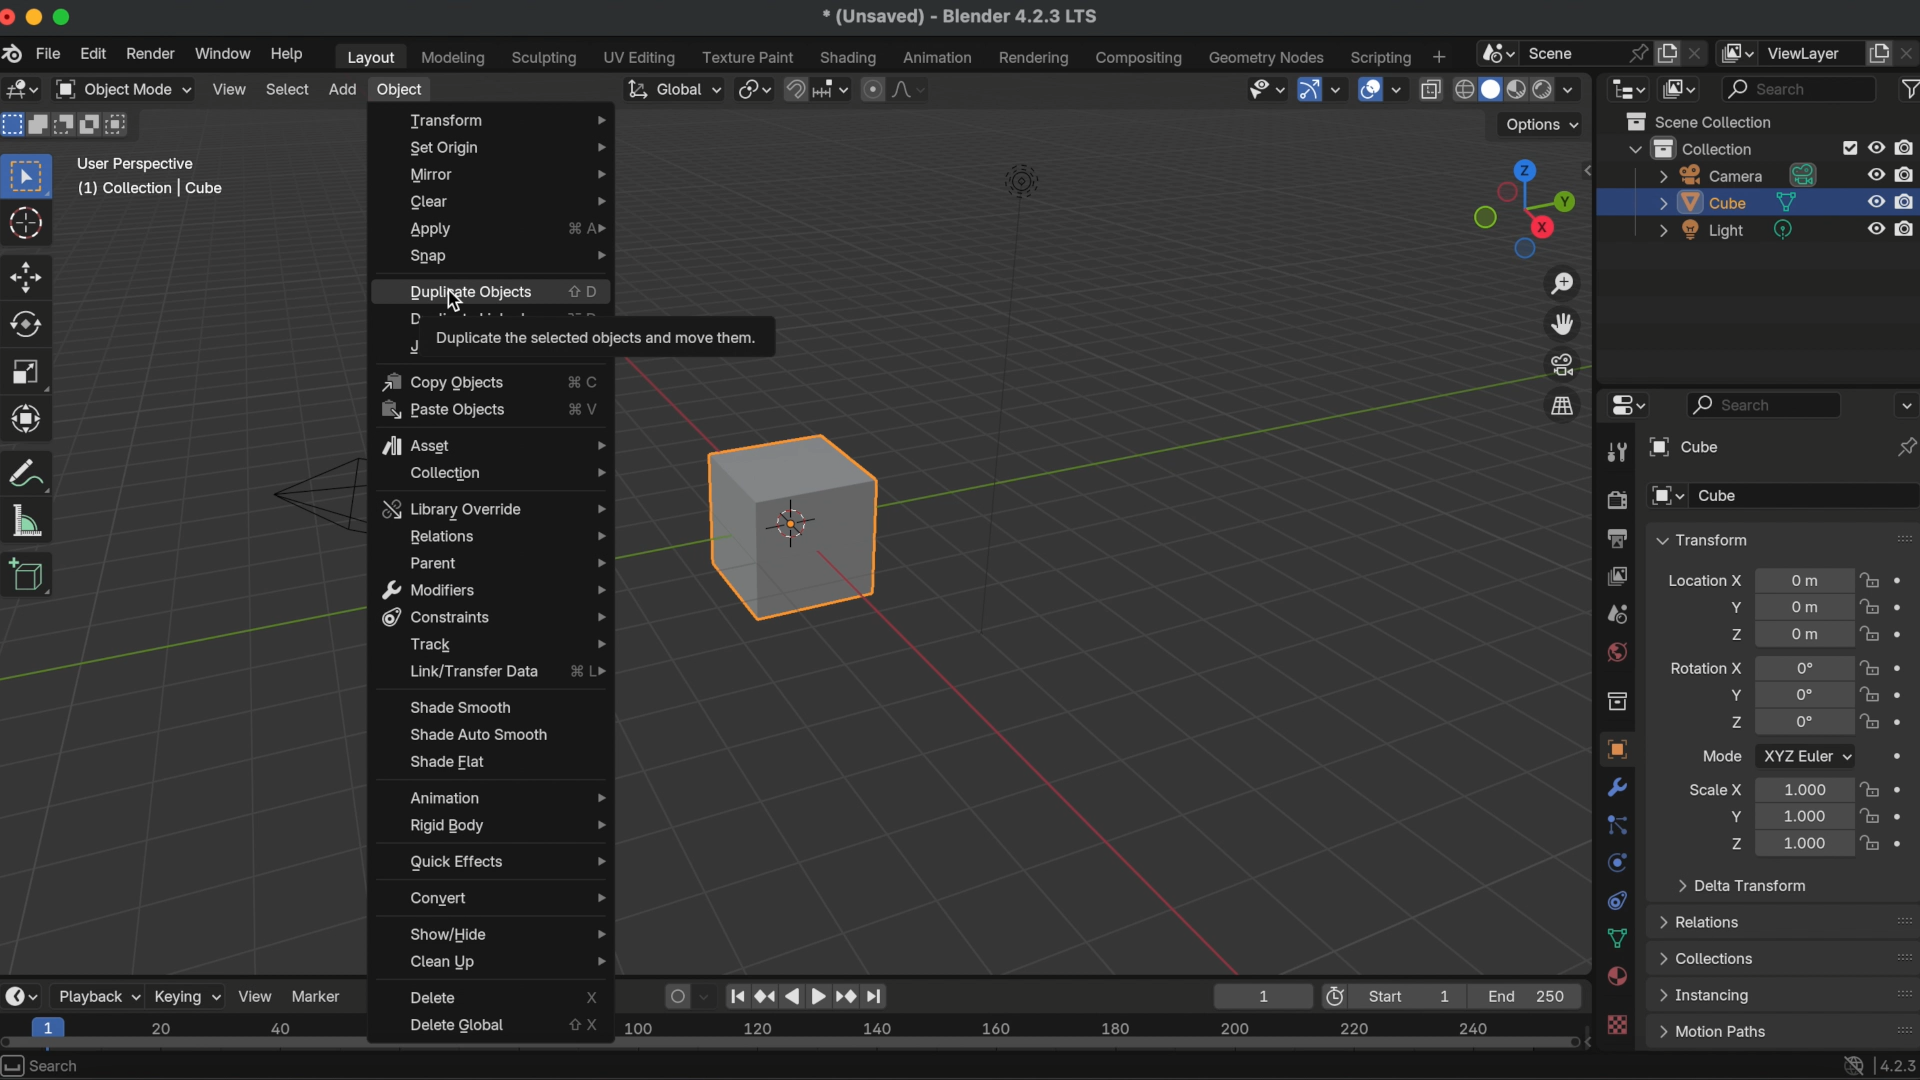  Describe the element at coordinates (1259, 995) in the screenshot. I see `1` at that location.